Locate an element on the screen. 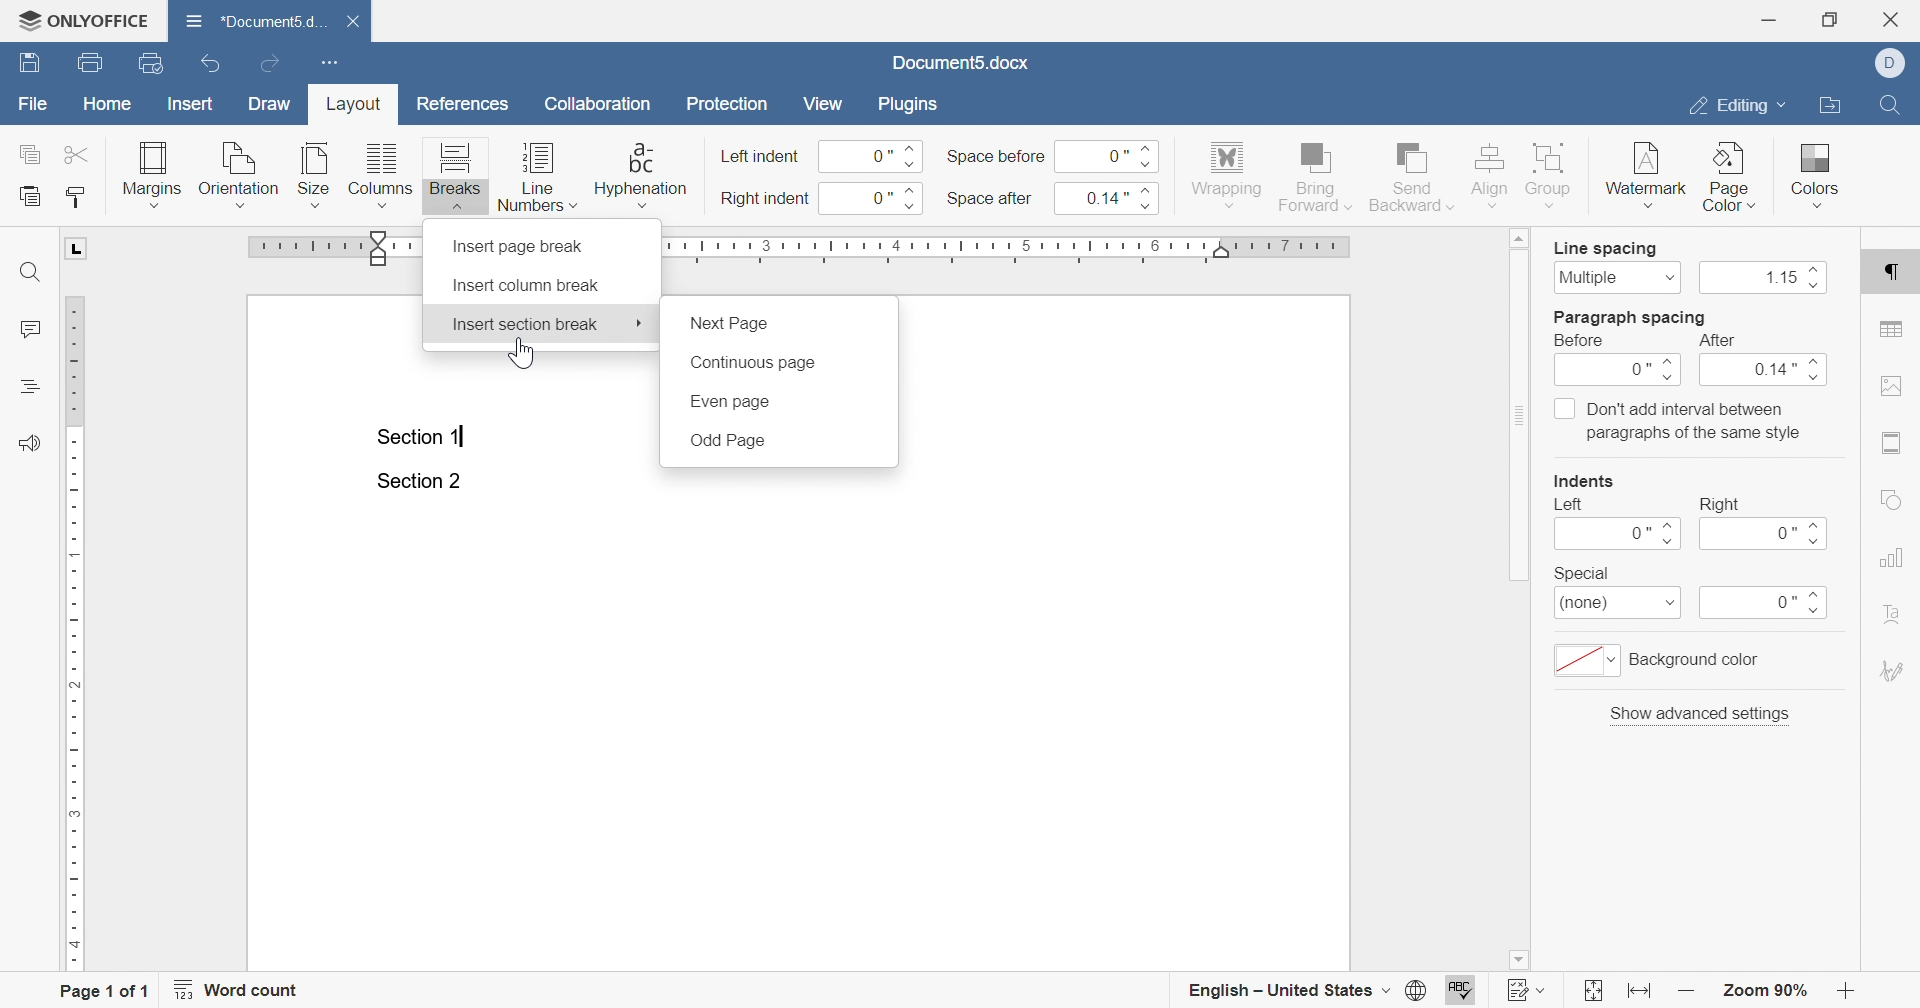 This screenshot has width=1920, height=1008. ruler is located at coordinates (76, 634).